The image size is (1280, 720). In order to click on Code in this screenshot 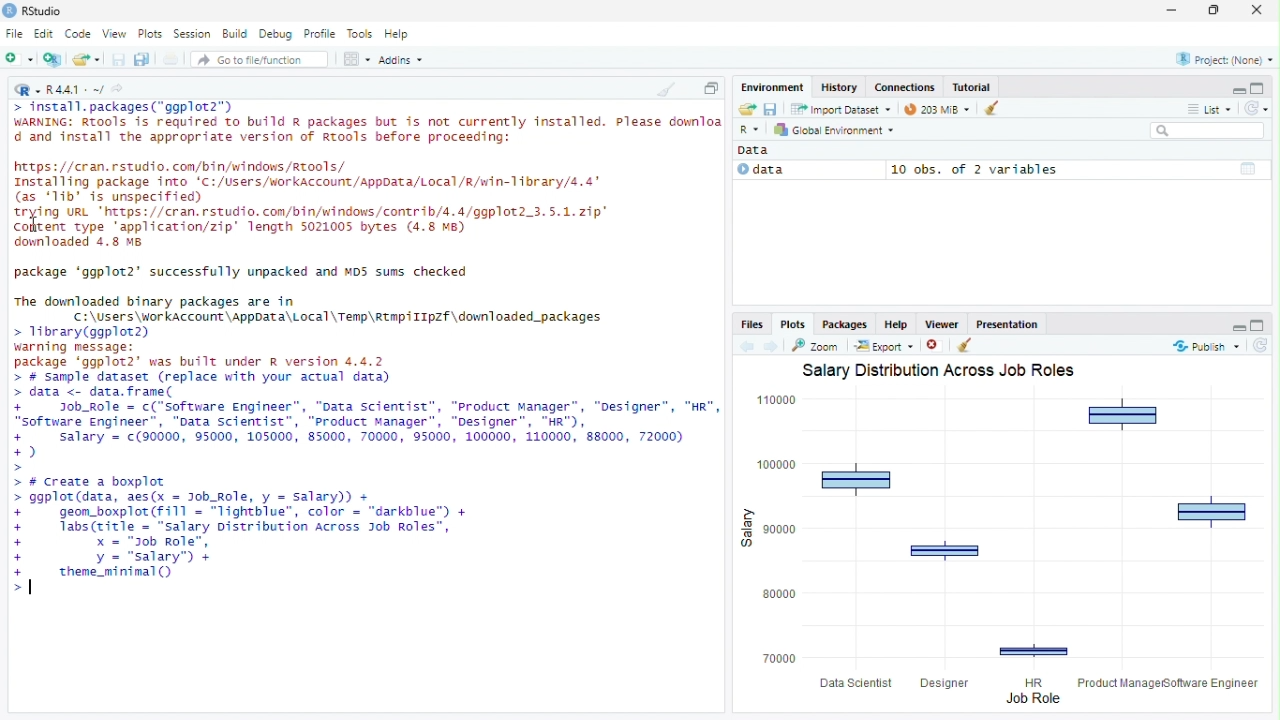, I will do `click(80, 34)`.